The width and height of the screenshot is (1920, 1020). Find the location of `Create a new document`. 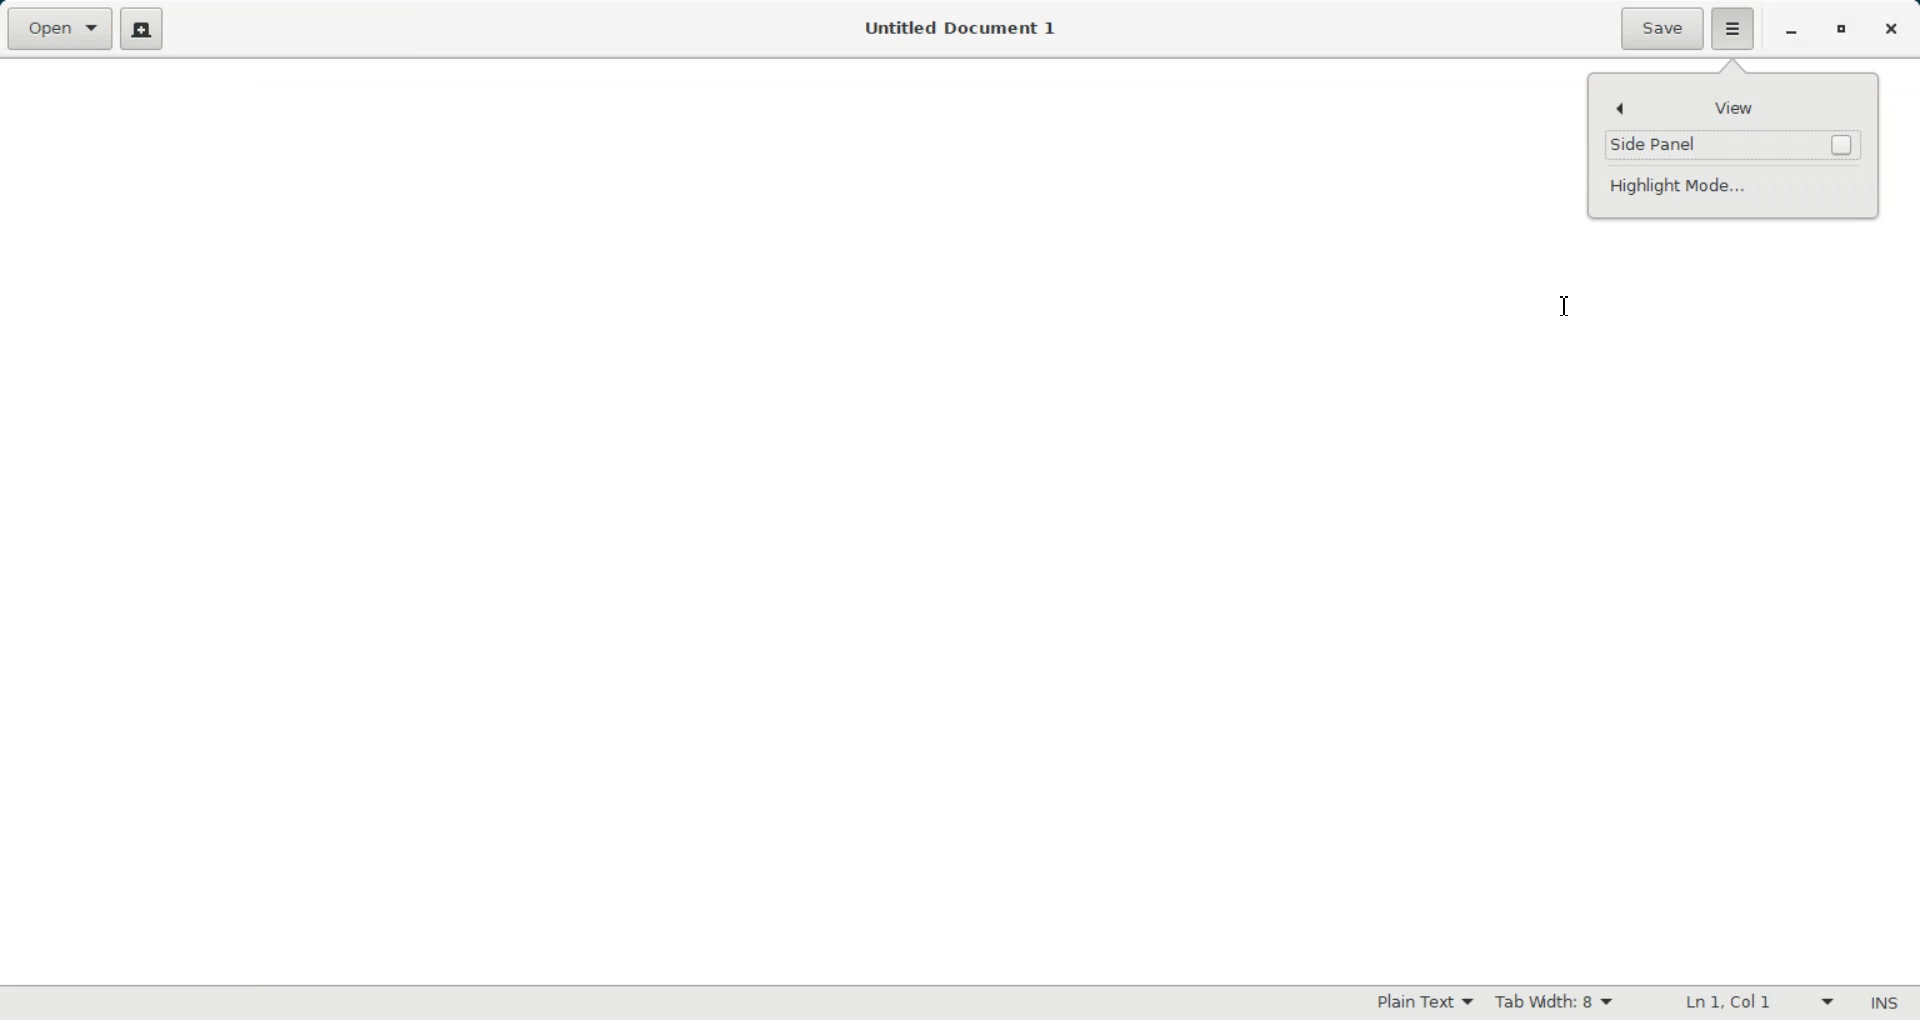

Create a new document is located at coordinates (145, 27).